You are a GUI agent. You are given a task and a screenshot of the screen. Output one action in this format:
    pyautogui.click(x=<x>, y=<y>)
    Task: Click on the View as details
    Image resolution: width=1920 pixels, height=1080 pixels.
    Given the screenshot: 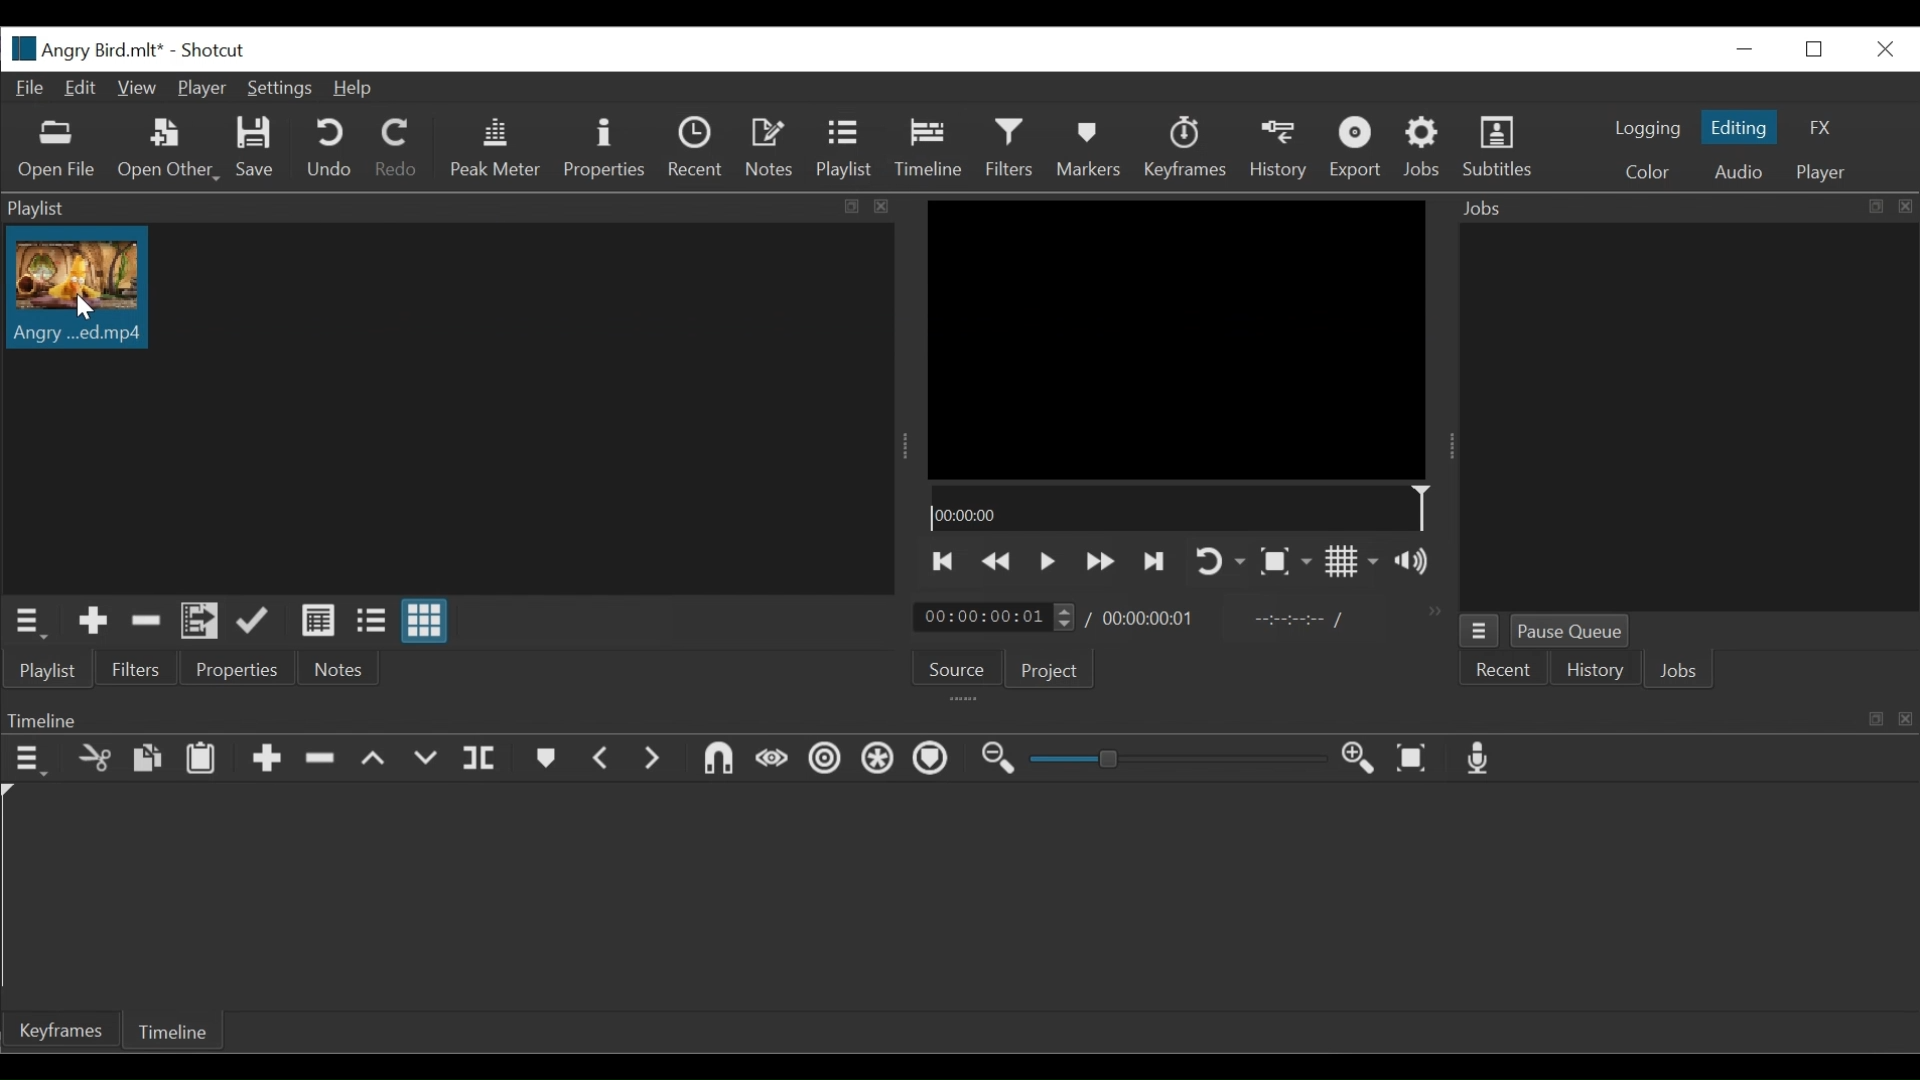 What is the action you would take?
    pyautogui.click(x=317, y=621)
    